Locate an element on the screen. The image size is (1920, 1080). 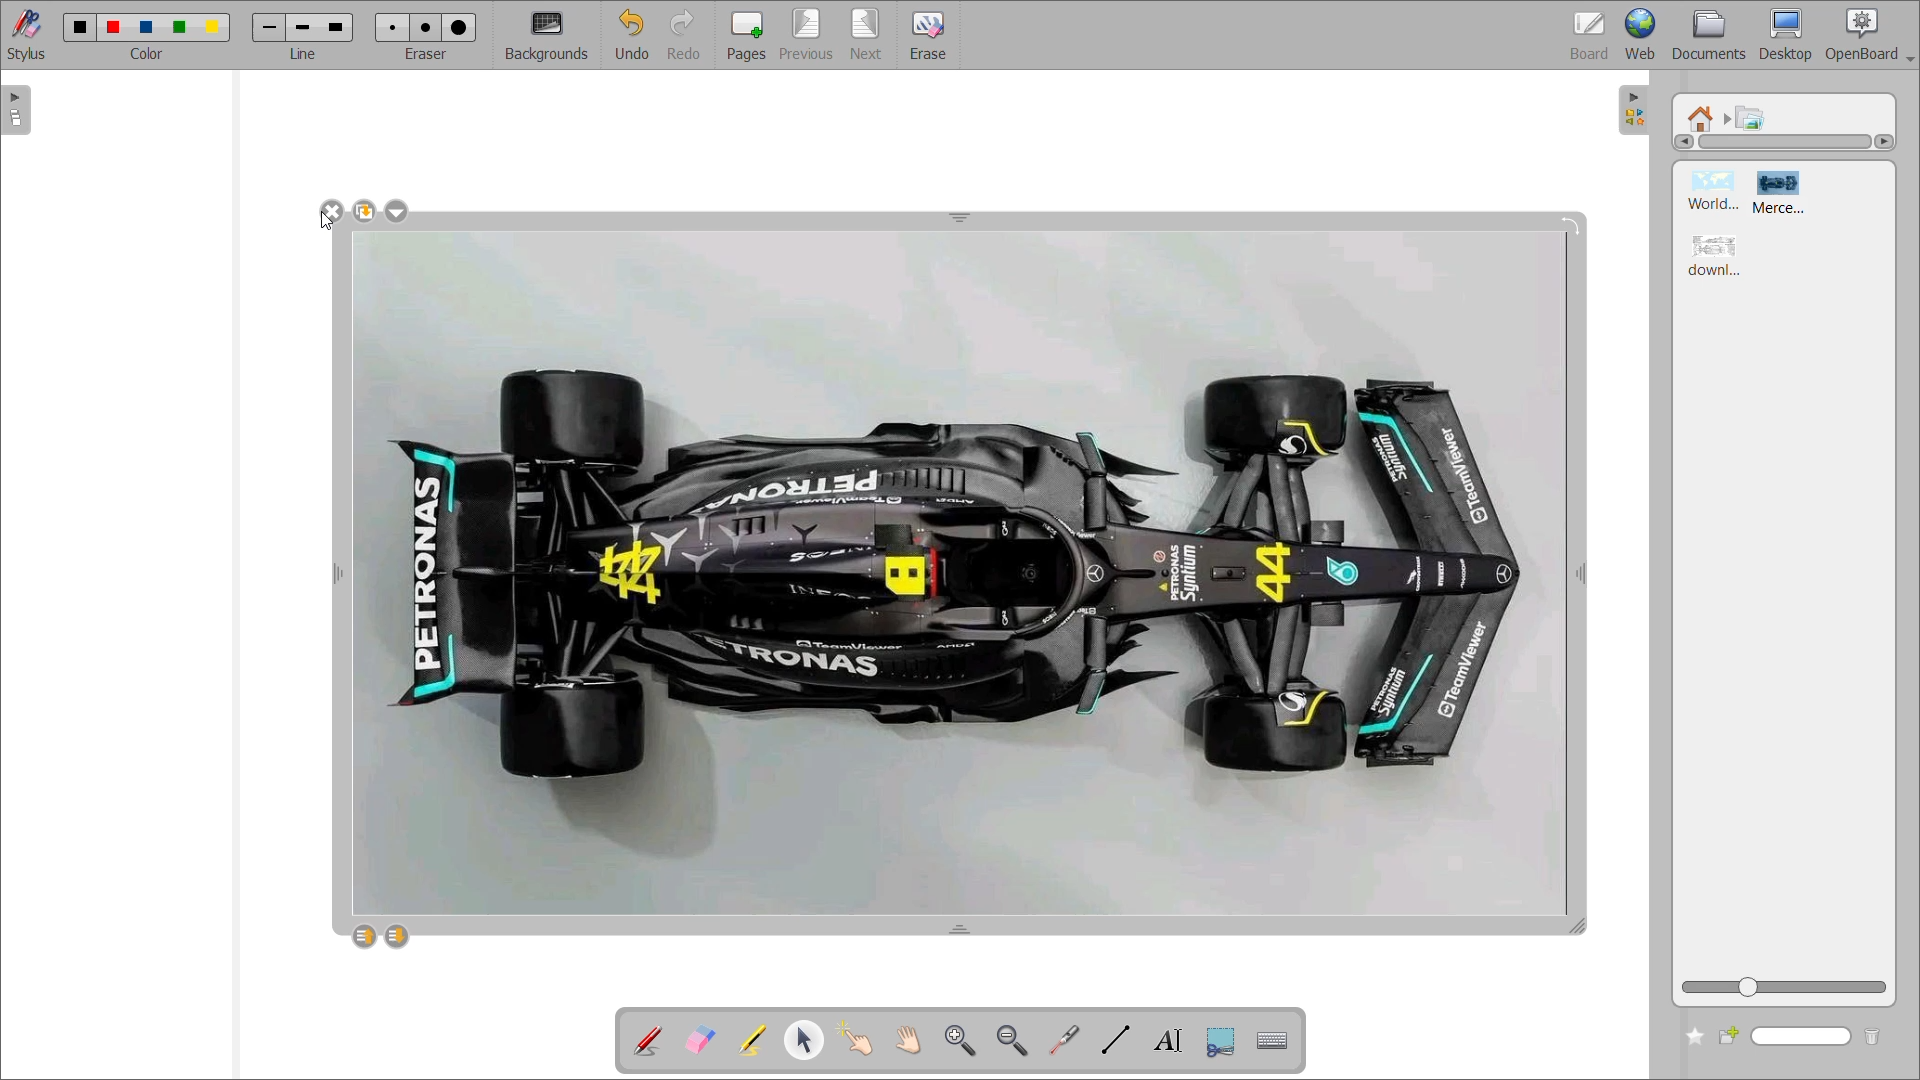
expand page pane is located at coordinates (17, 113).